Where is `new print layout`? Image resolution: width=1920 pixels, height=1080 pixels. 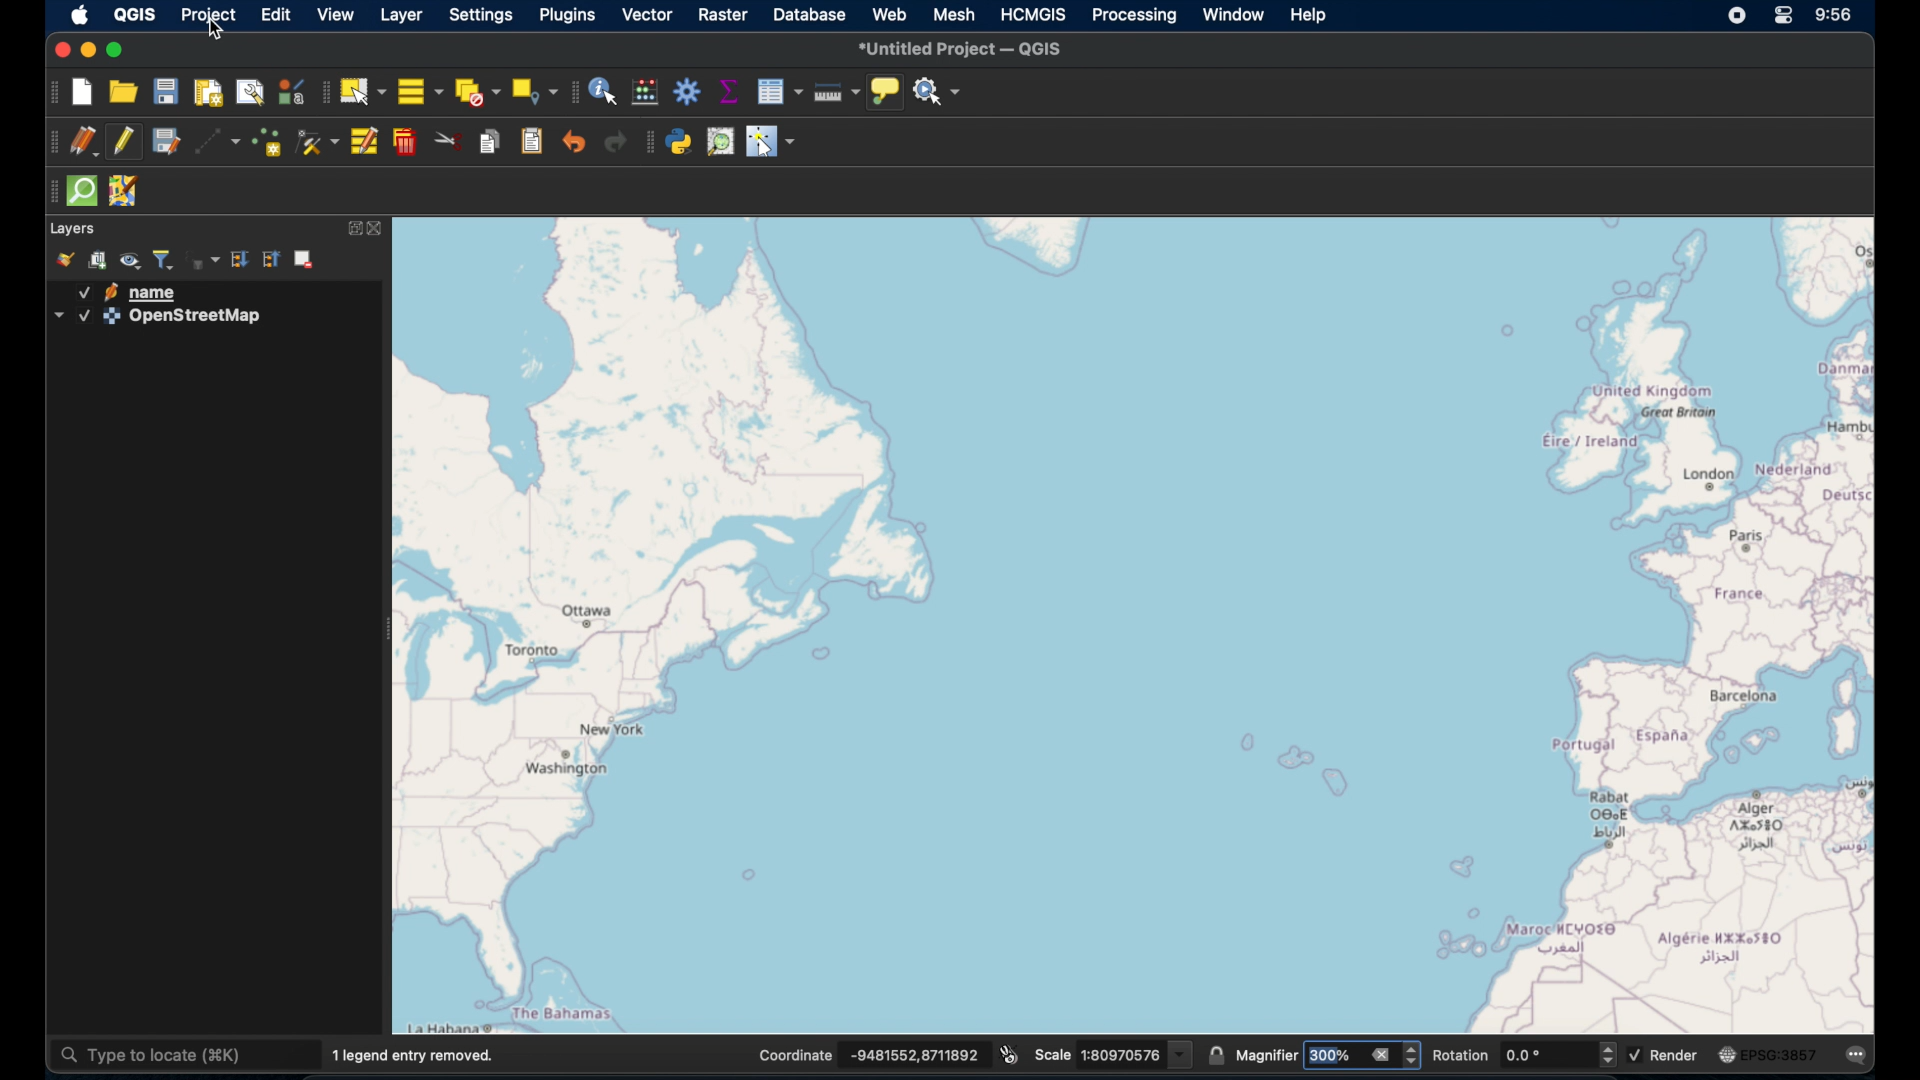
new print layout is located at coordinates (207, 93).